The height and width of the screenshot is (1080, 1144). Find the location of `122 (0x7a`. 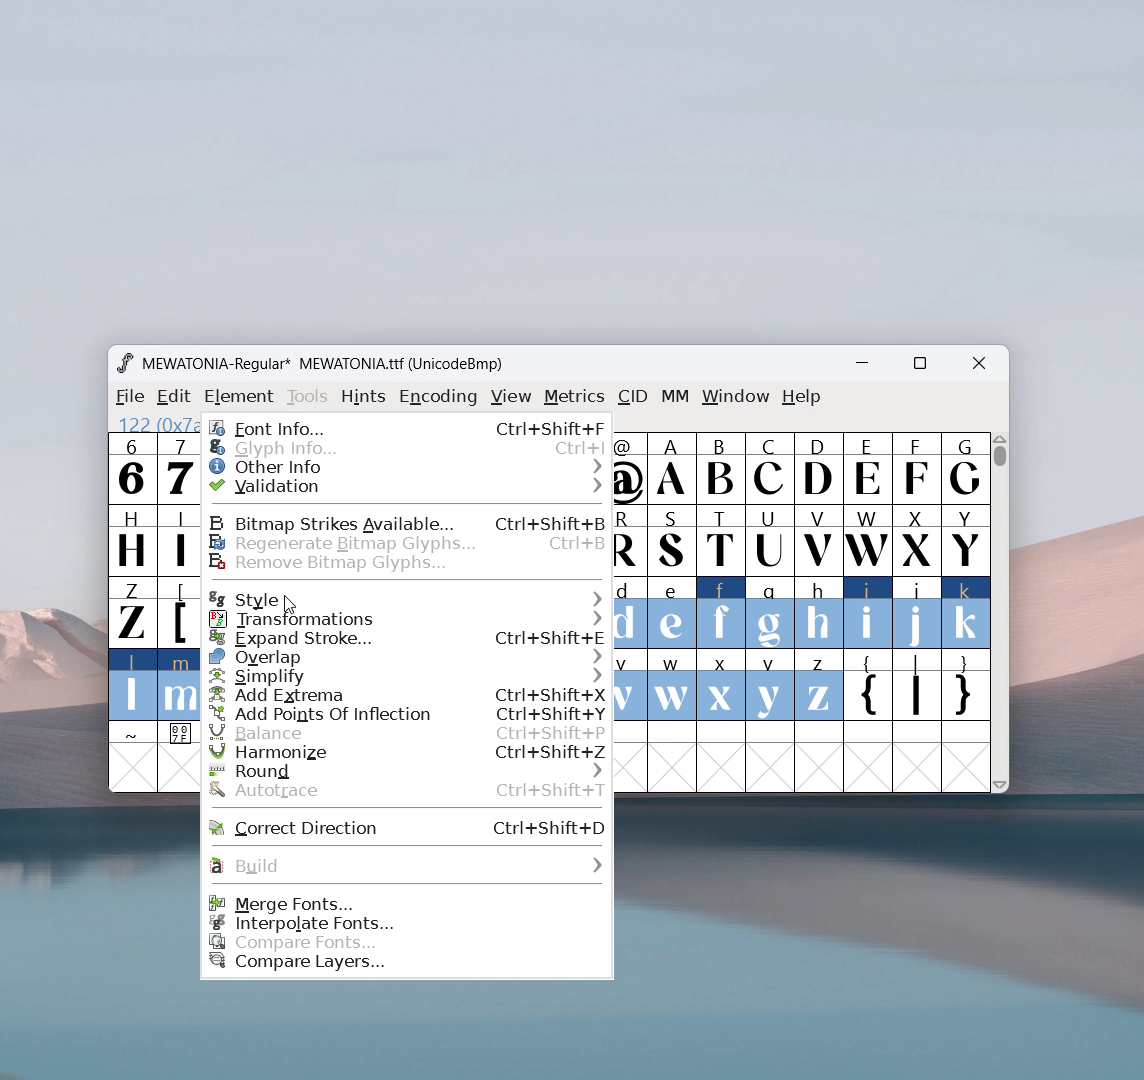

122 (0x7a is located at coordinates (156, 424).